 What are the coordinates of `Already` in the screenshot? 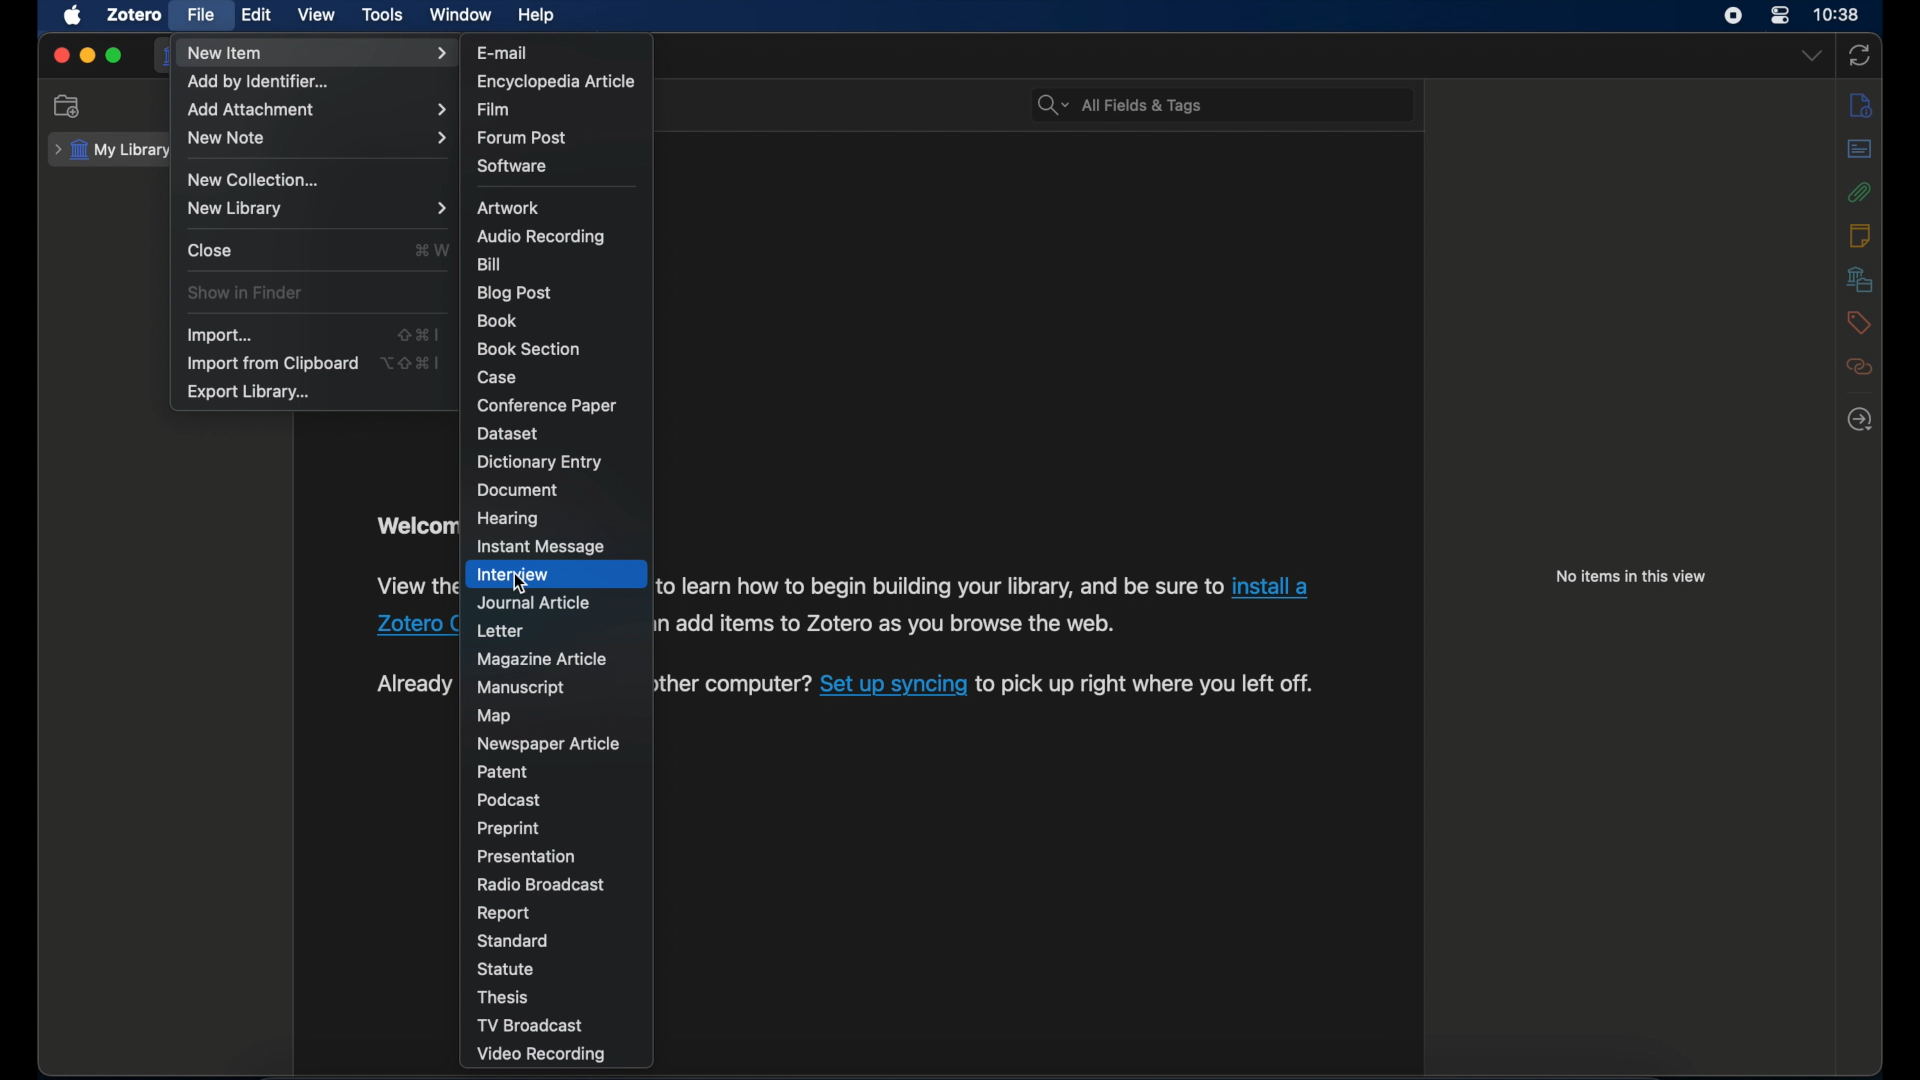 It's located at (413, 685).